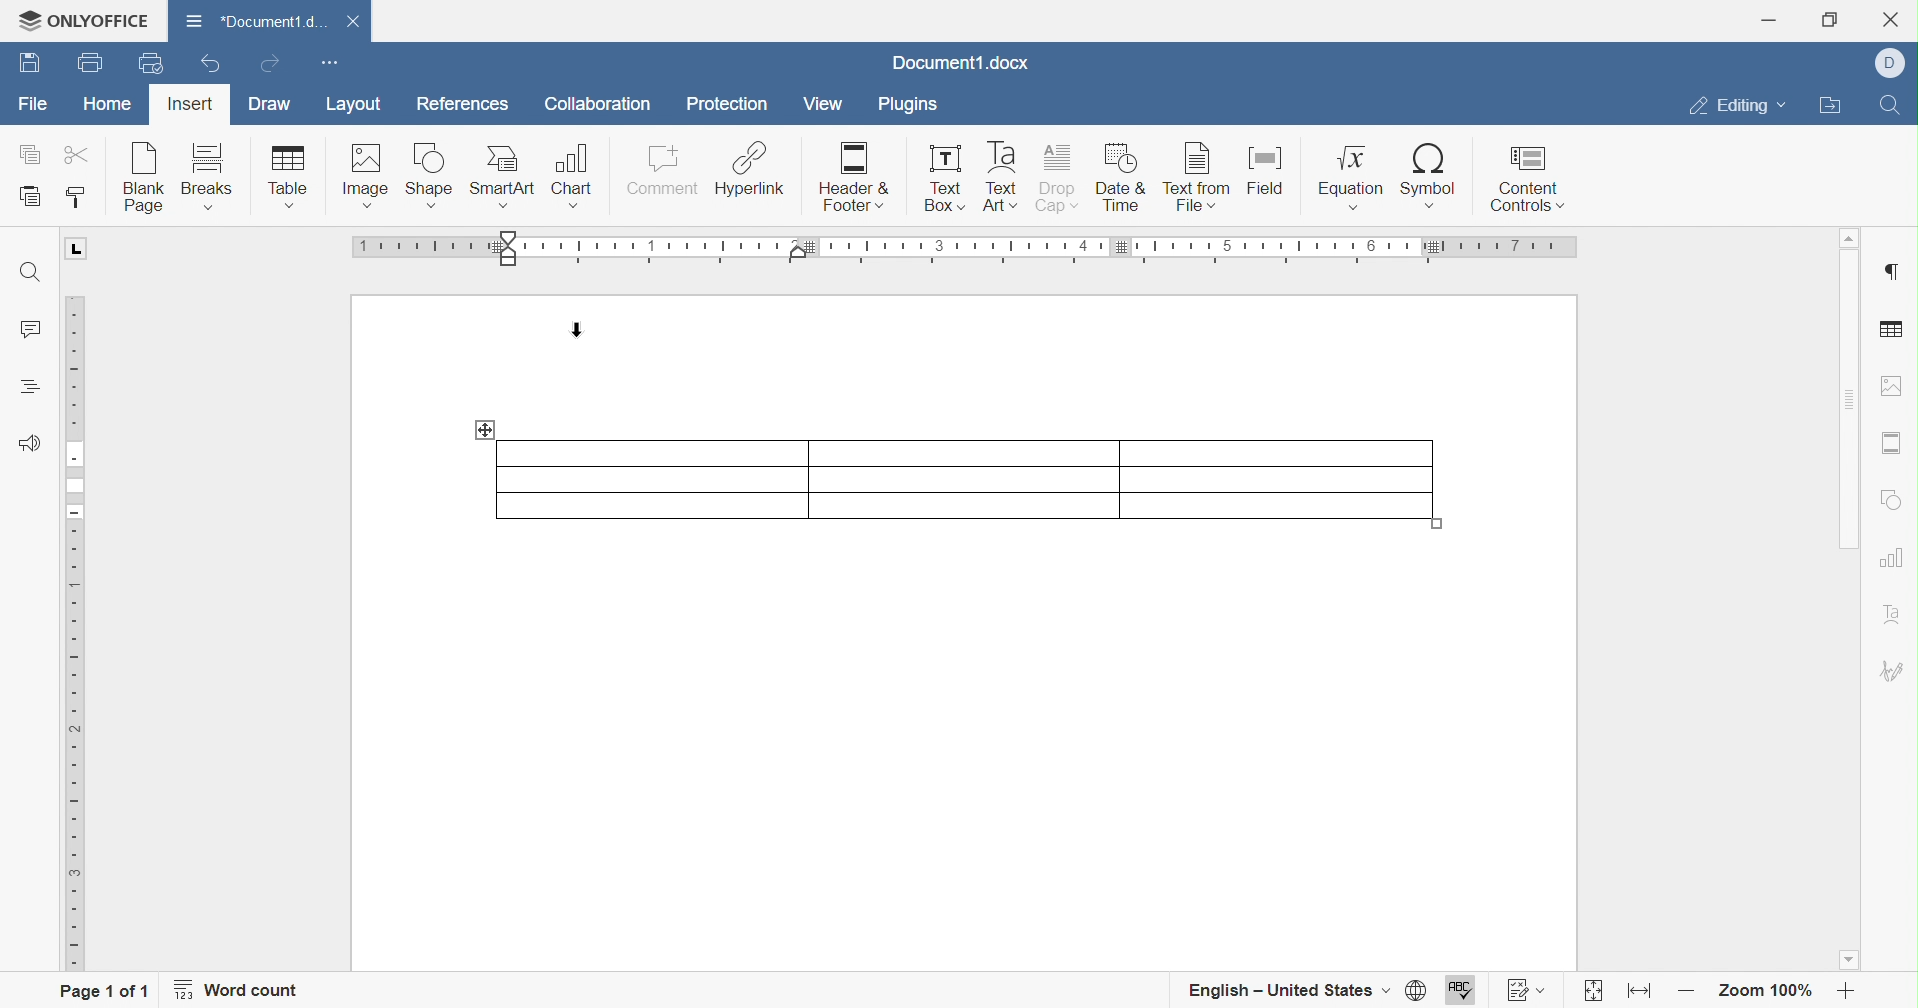 Image resolution: width=1918 pixels, height=1008 pixels. I want to click on Close, so click(358, 20).